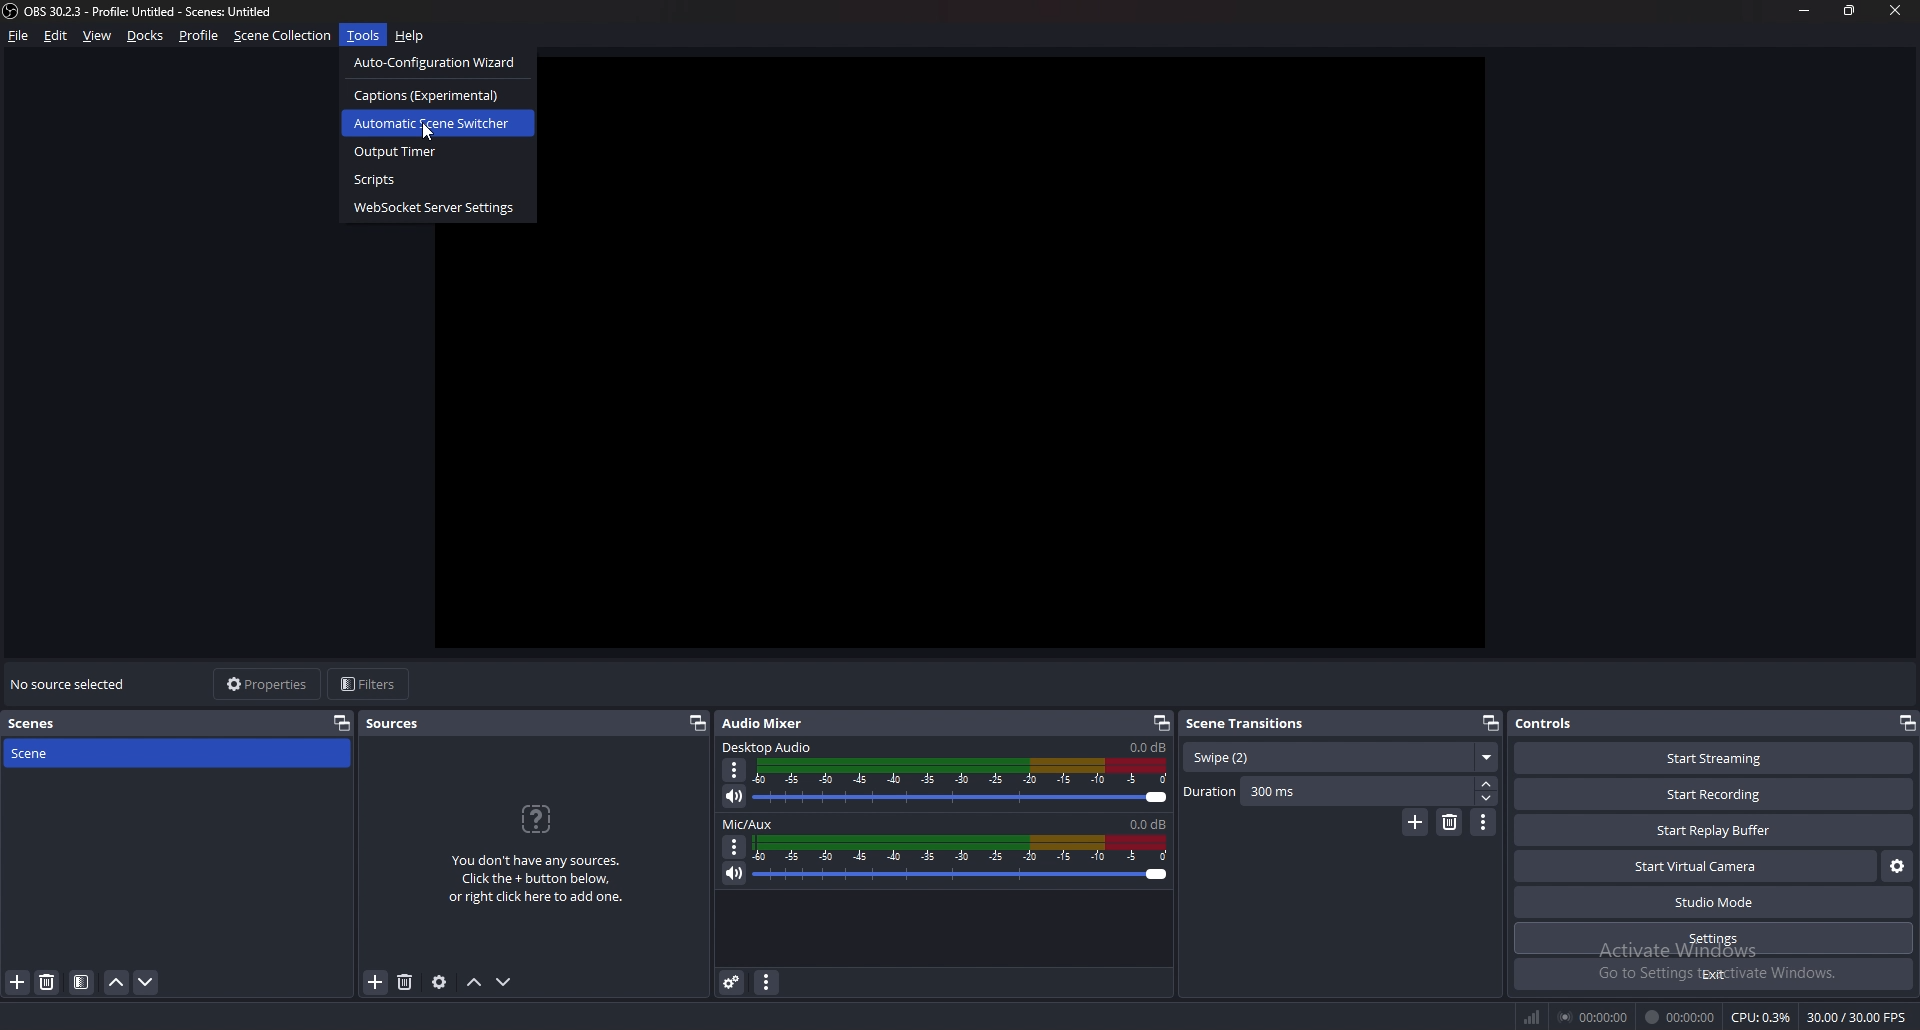  What do you see at coordinates (1340, 758) in the screenshot?
I see `swipe` at bounding box center [1340, 758].